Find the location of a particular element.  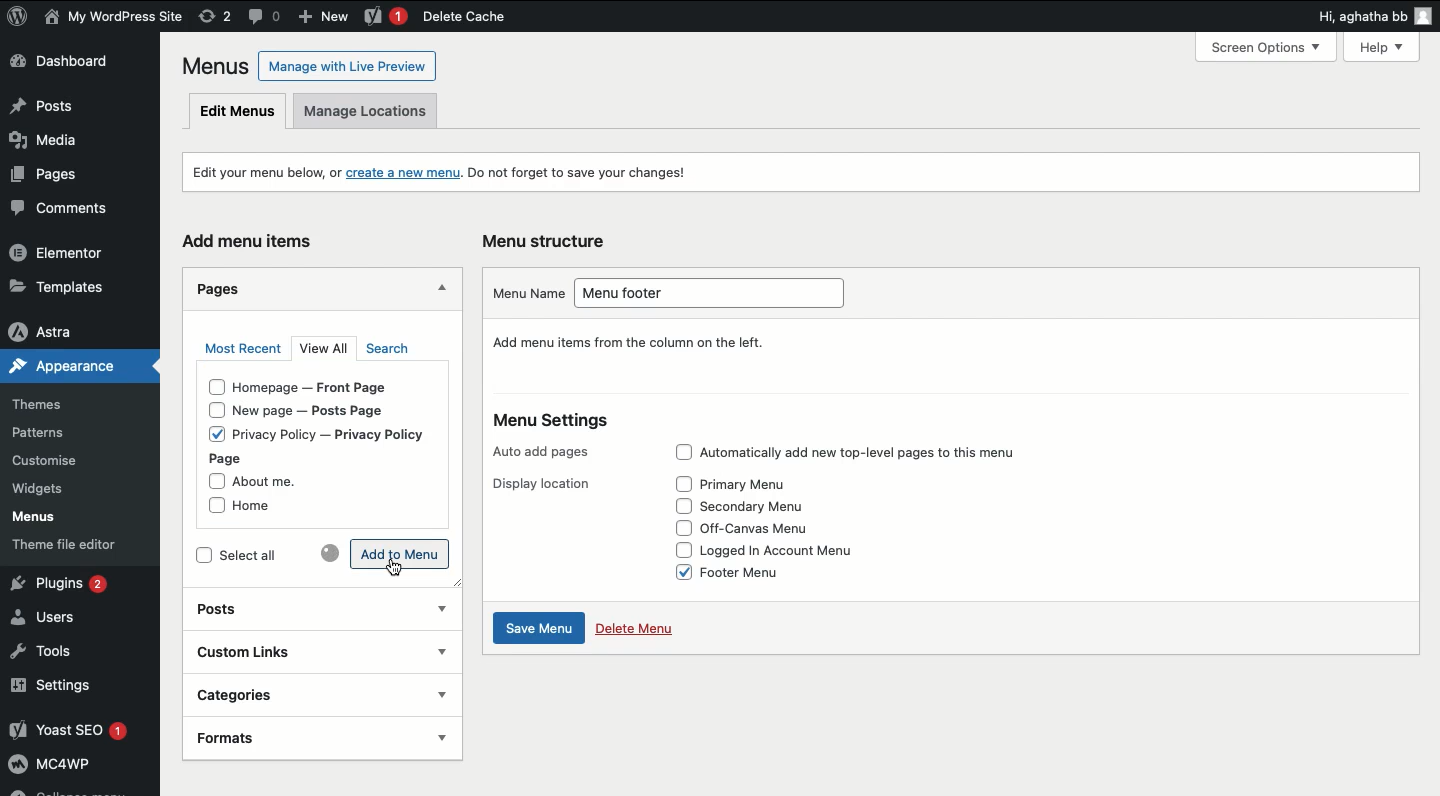

create a new menu. is located at coordinates (404, 174).